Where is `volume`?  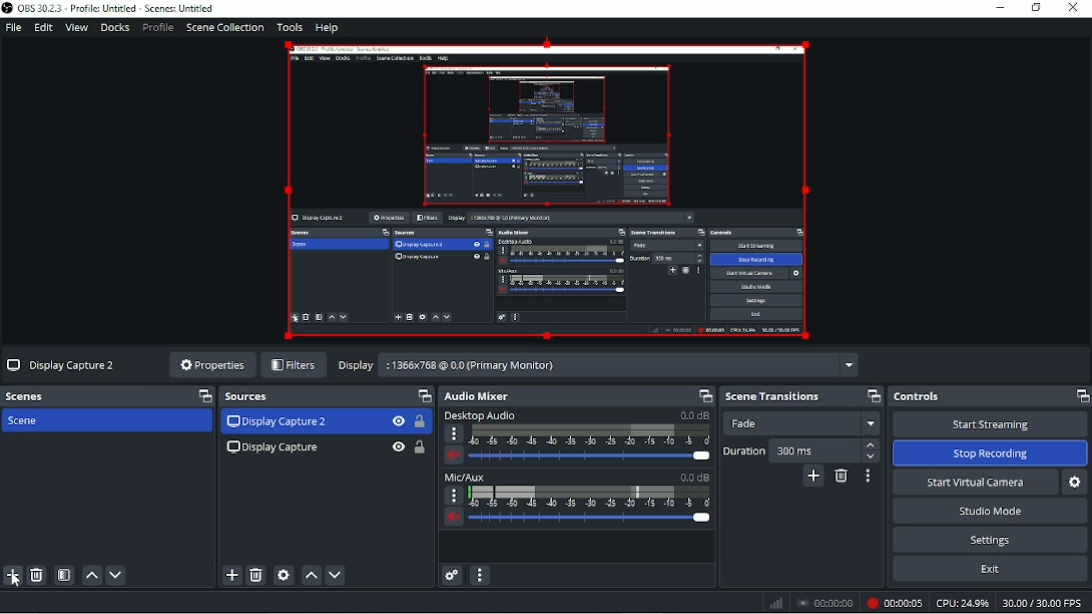 volume is located at coordinates (454, 453).